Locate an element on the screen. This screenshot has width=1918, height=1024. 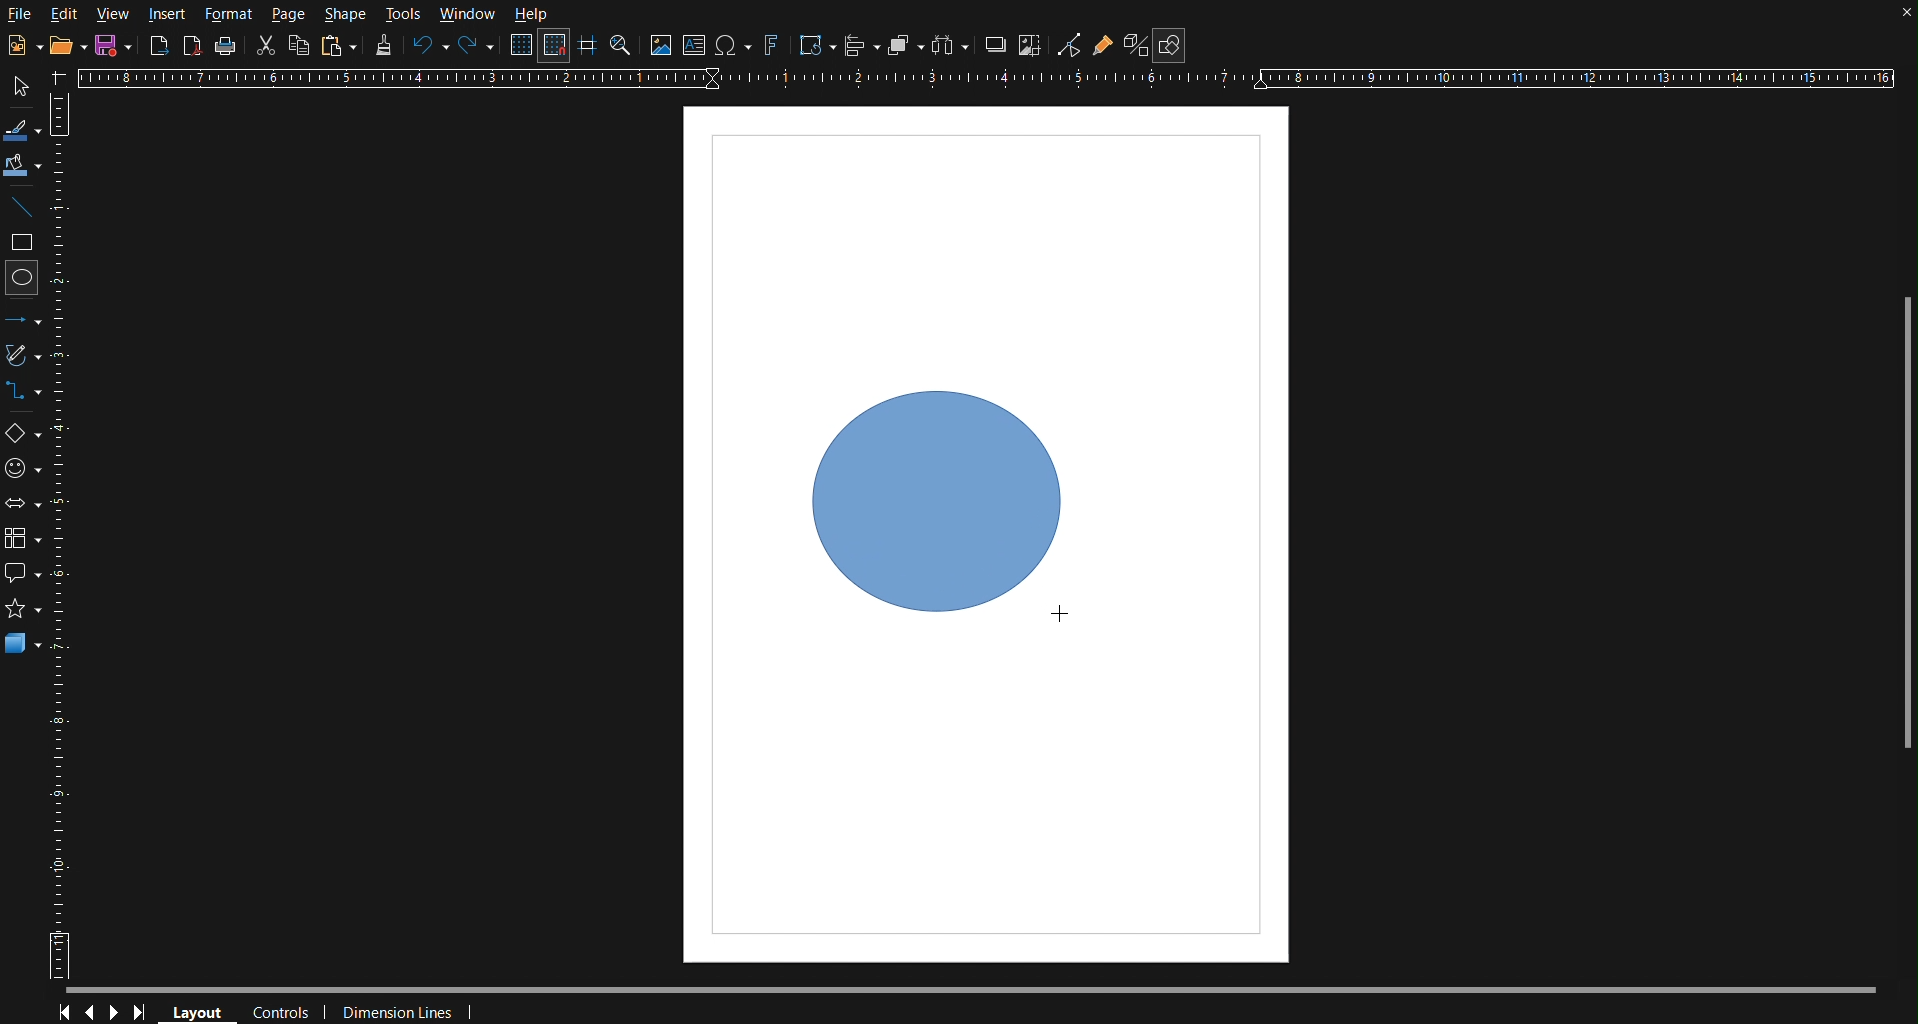
Controls is located at coordinates (104, 1010).